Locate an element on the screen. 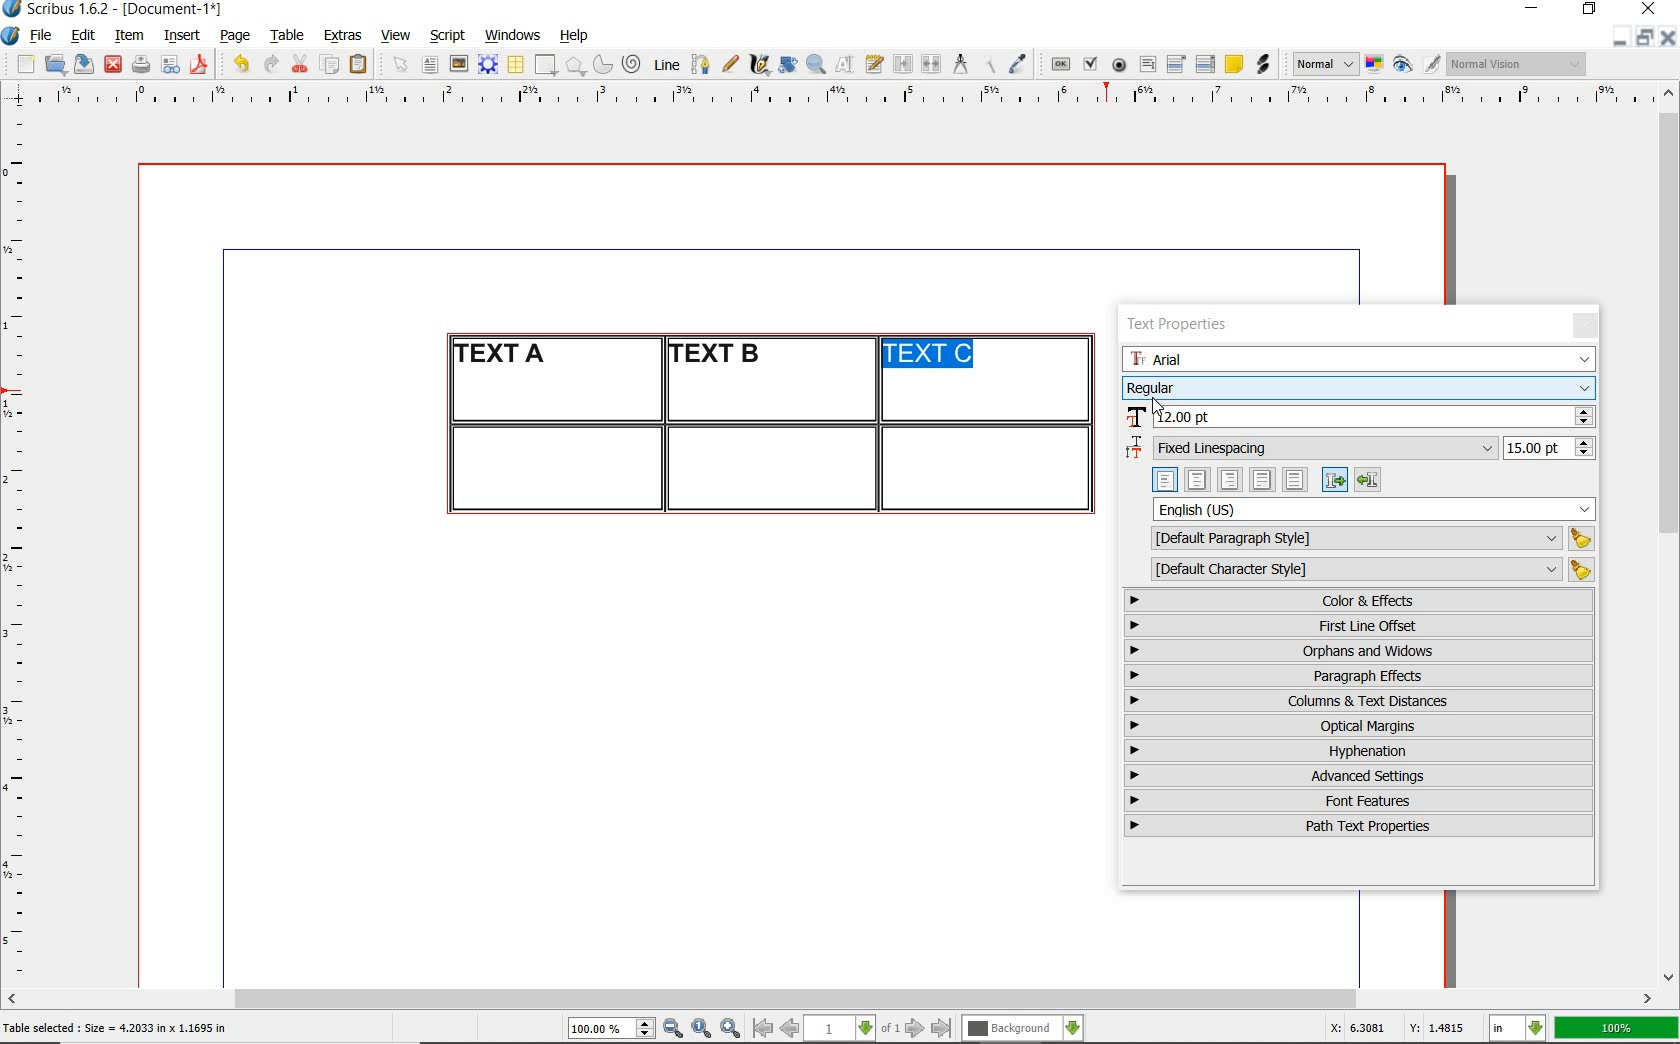  cut is located at coordinates (300, 63).